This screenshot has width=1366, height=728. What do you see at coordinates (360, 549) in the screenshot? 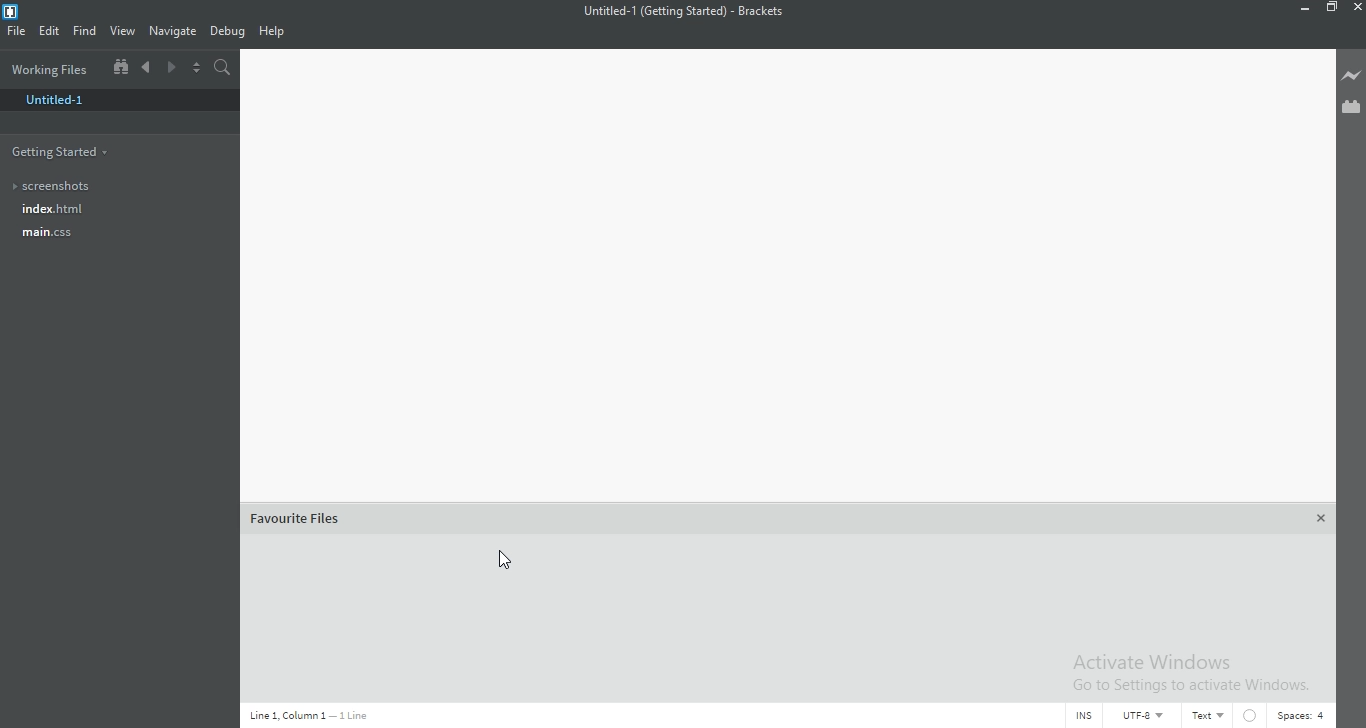
I see `file name` at bounding box center [360, 549].